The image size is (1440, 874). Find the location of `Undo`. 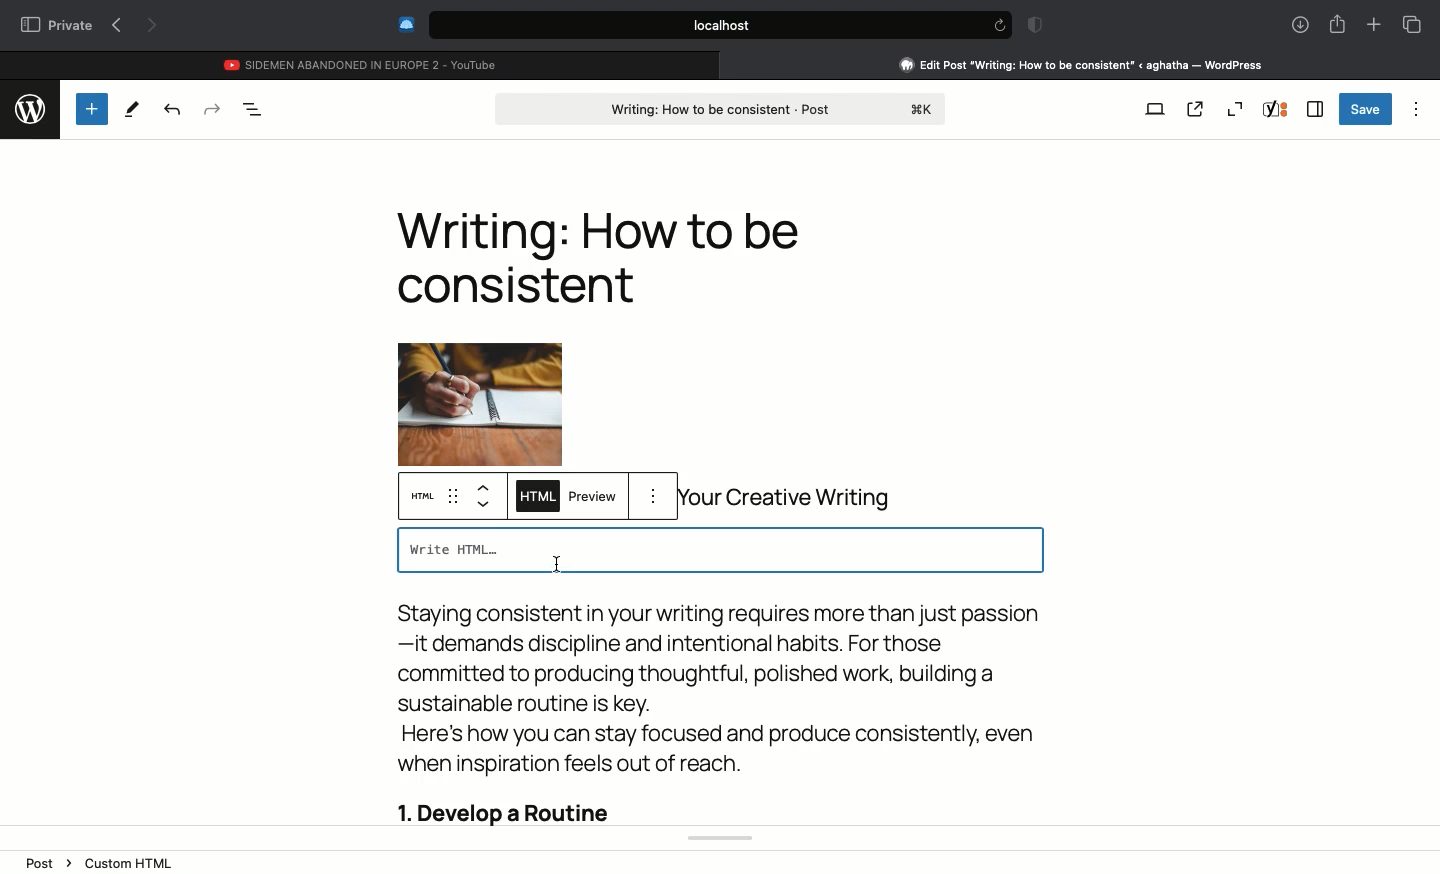

Undo is located at coordinates (172, 109).